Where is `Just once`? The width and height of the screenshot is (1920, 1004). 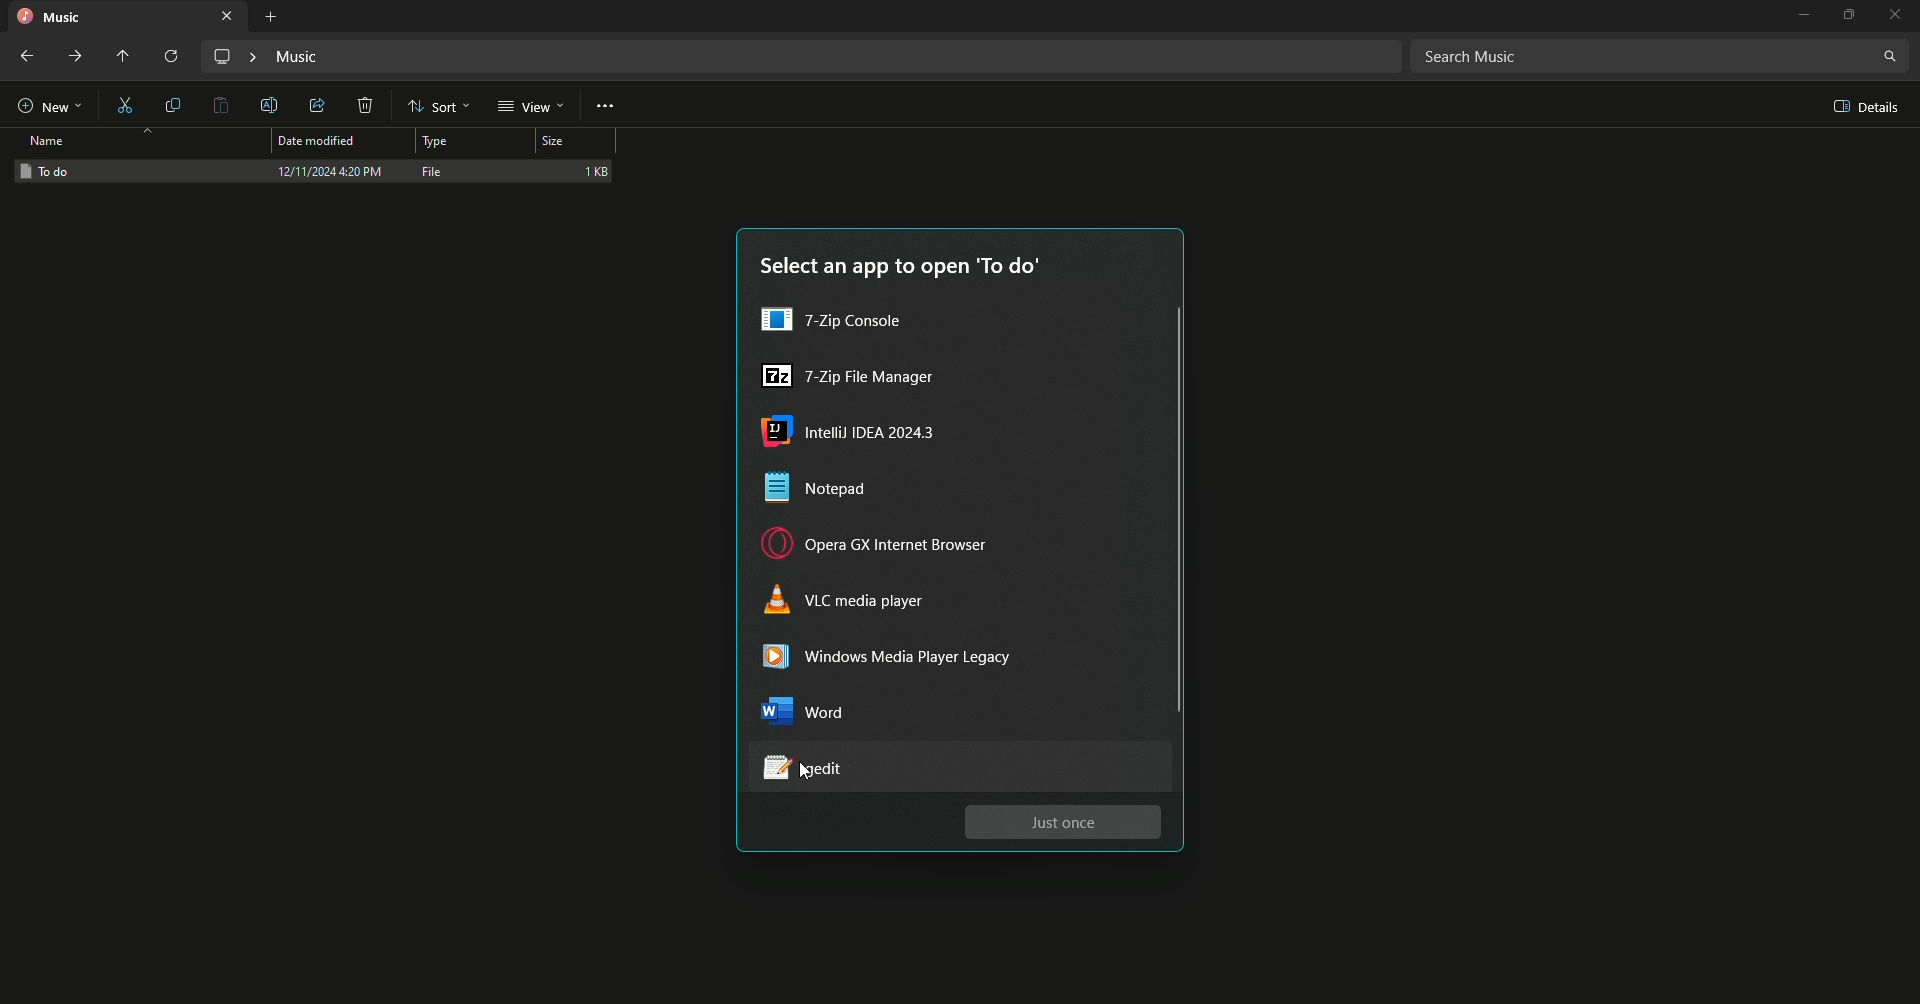
Just once is located at coordinates (1063, 822).